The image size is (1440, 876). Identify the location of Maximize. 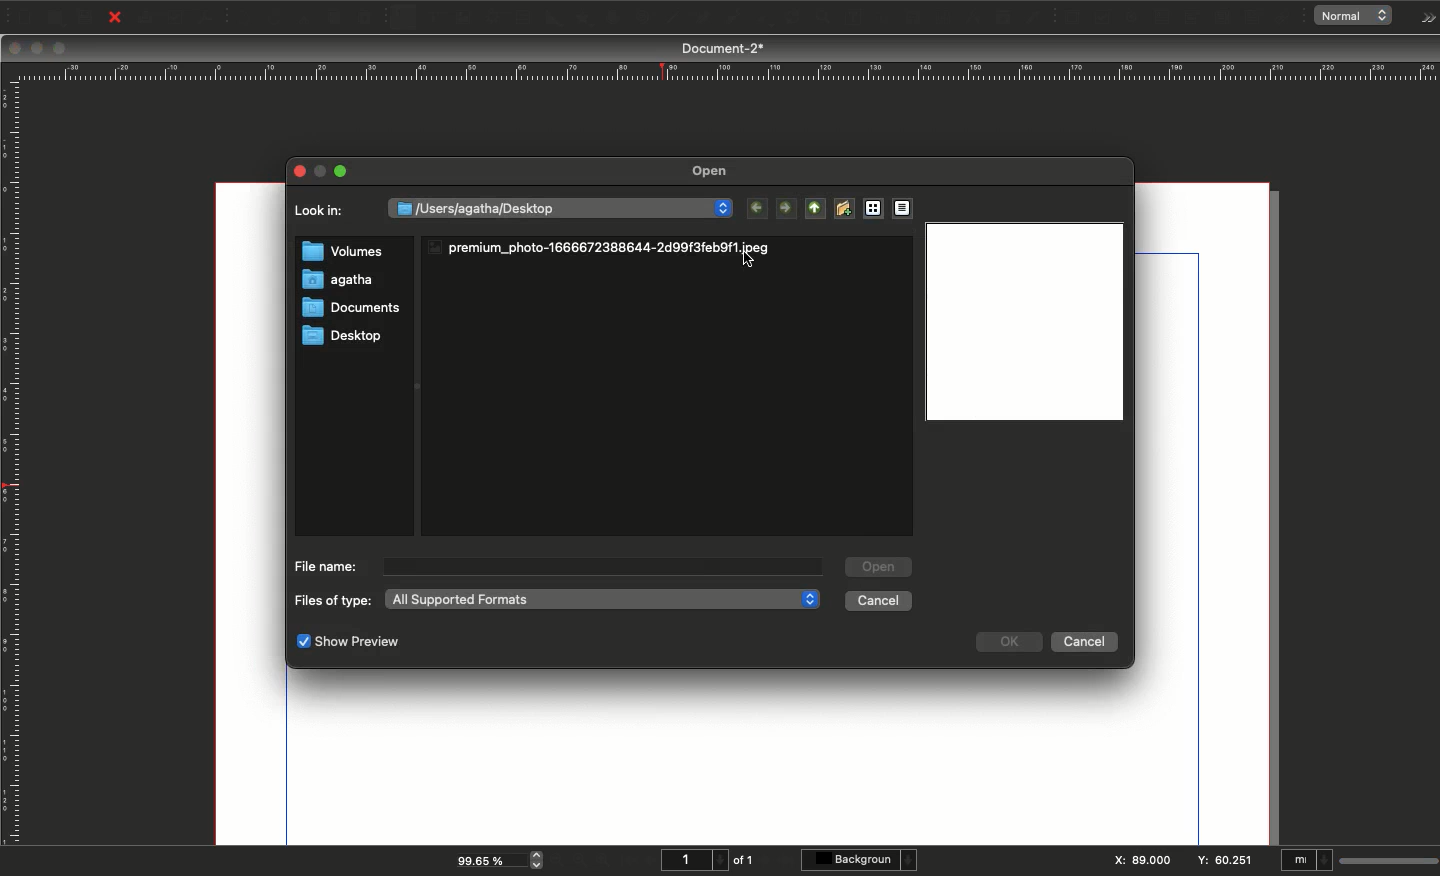
(61, 50).